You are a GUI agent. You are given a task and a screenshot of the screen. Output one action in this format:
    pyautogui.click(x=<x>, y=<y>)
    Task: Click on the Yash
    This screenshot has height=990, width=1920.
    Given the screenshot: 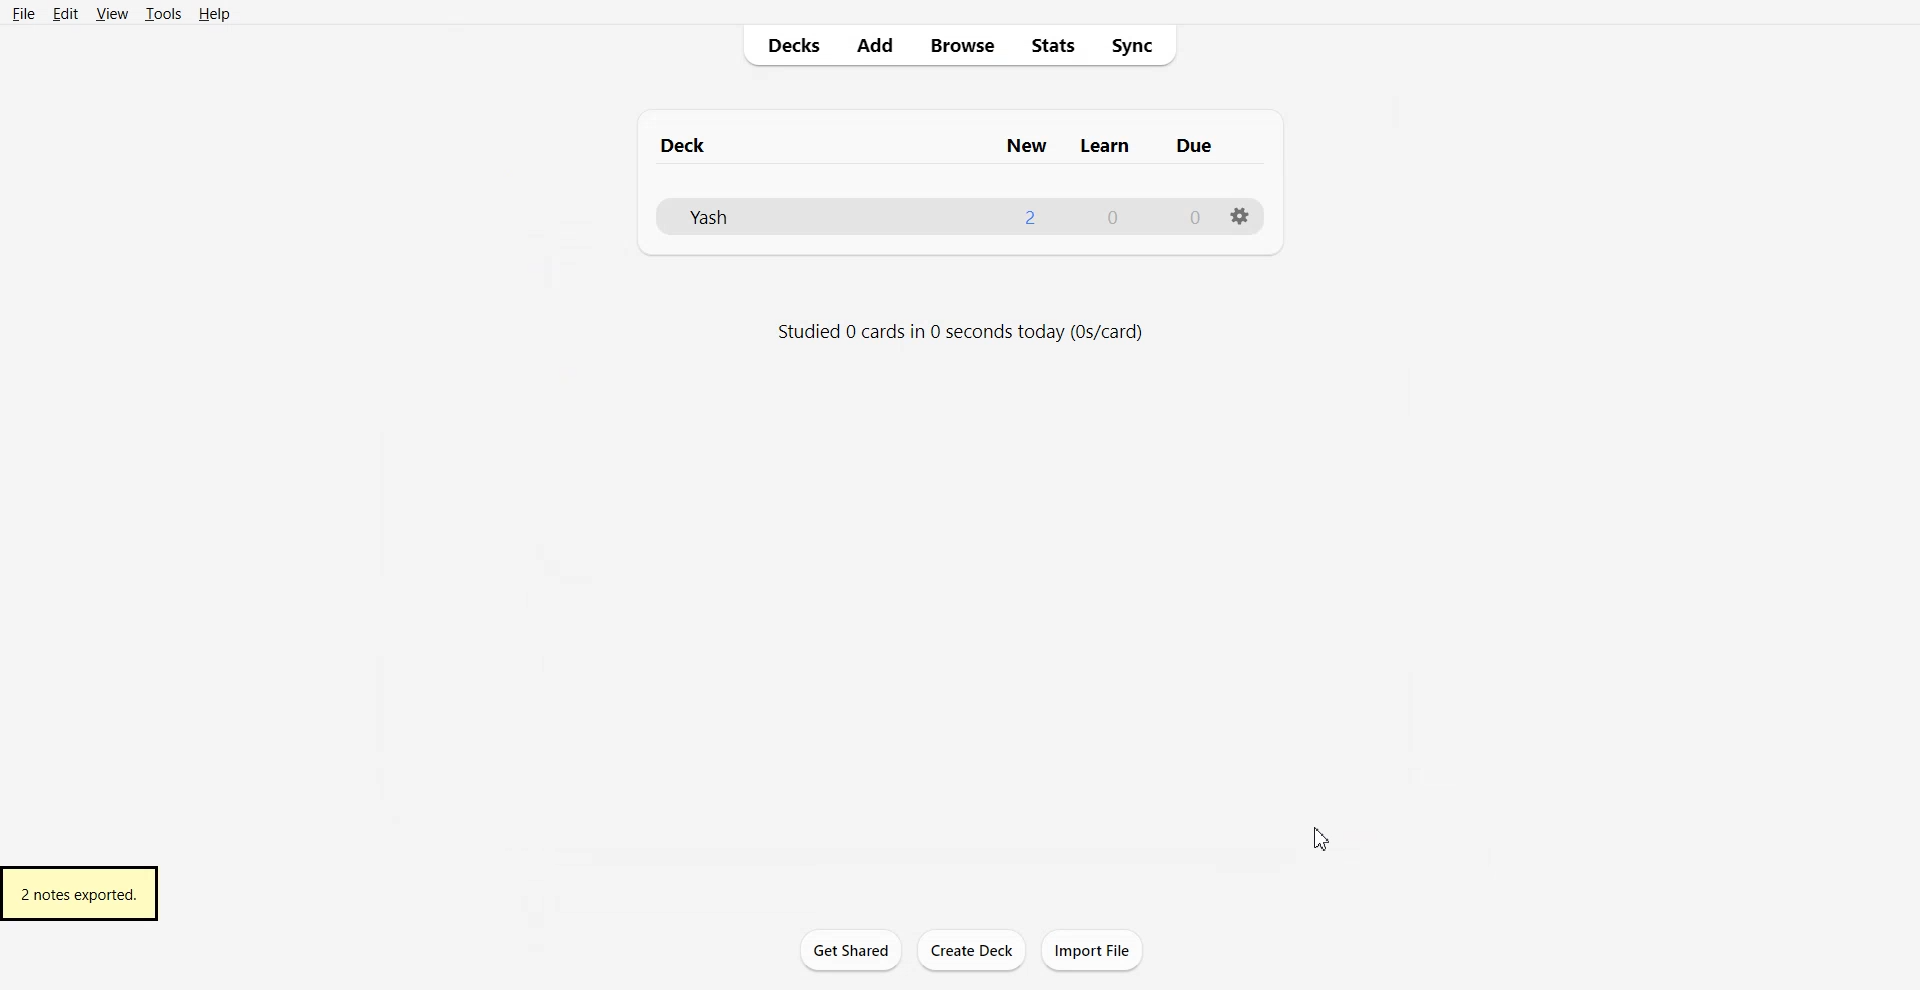 What is the action you would take?
    pyautogui.click(x=714, y=218)
    